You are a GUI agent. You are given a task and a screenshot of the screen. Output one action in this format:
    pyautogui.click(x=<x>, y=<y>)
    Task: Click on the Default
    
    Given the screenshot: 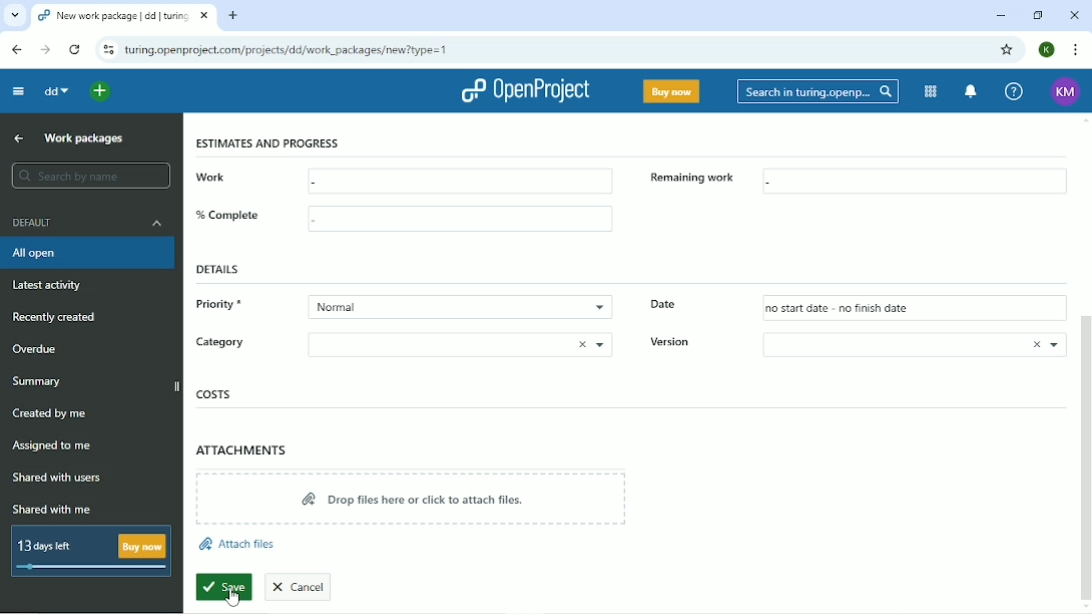 What is the action you would take?
    pyautogui.click(x=85, y=226)
    